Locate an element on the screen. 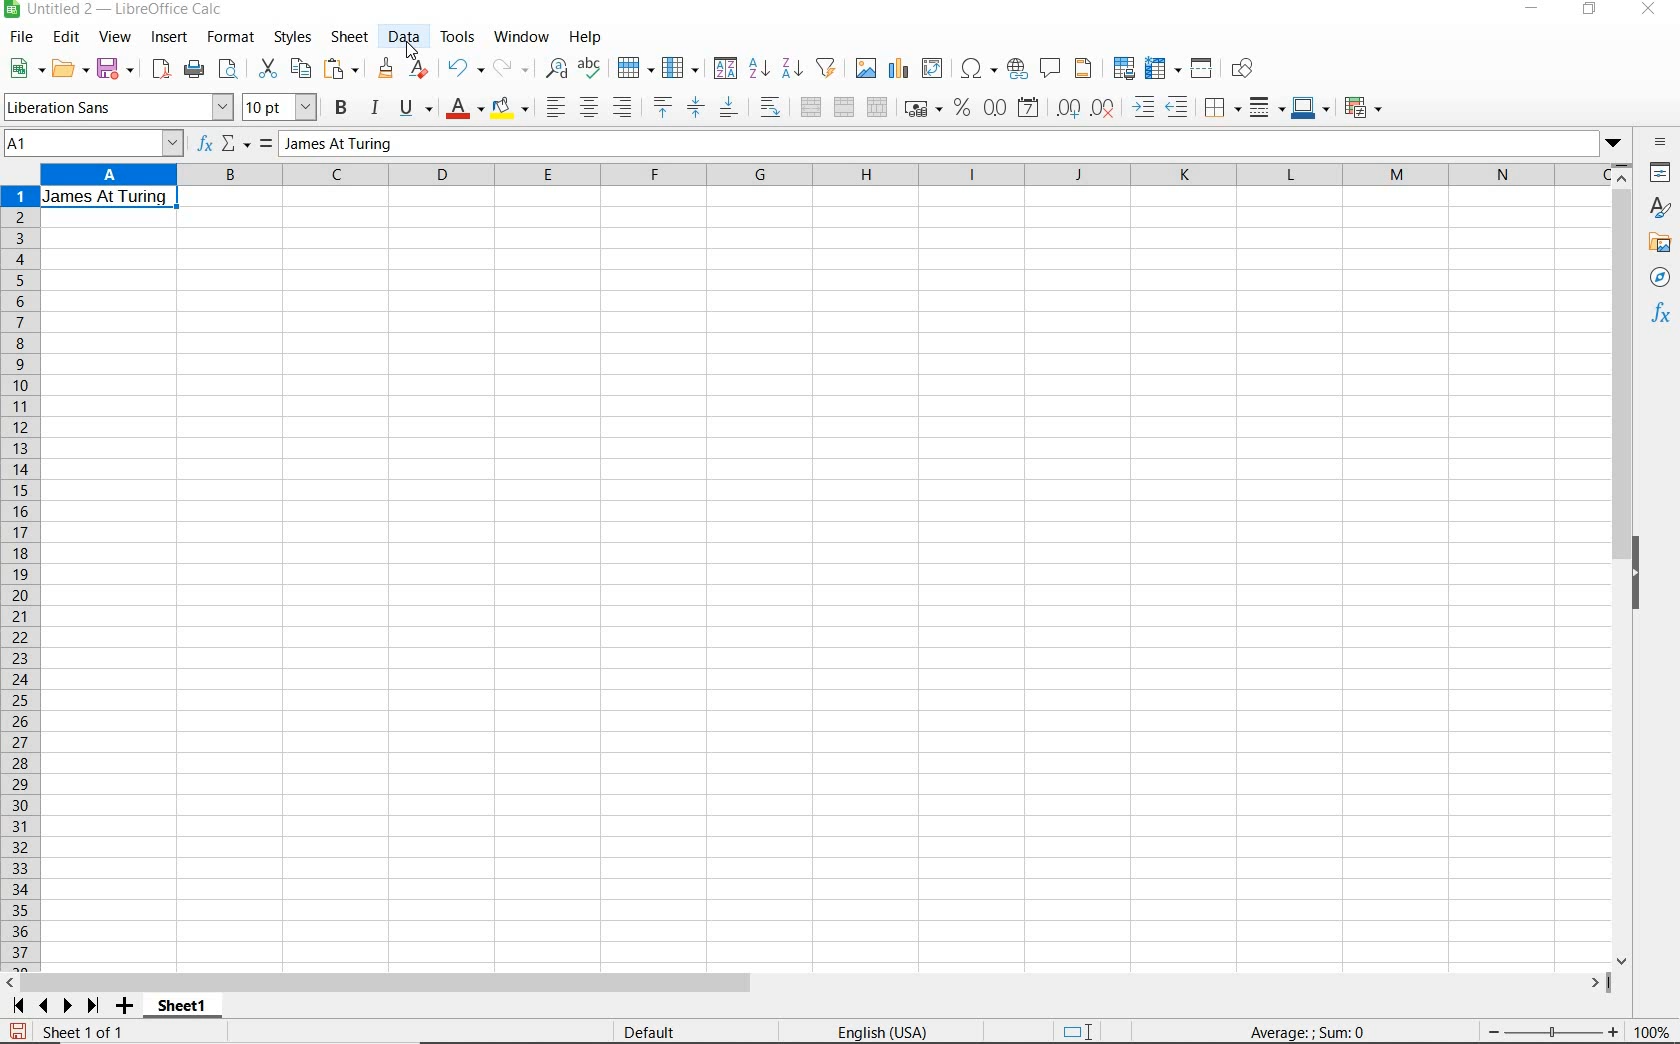  properties is located at coordinates (1661, 172).